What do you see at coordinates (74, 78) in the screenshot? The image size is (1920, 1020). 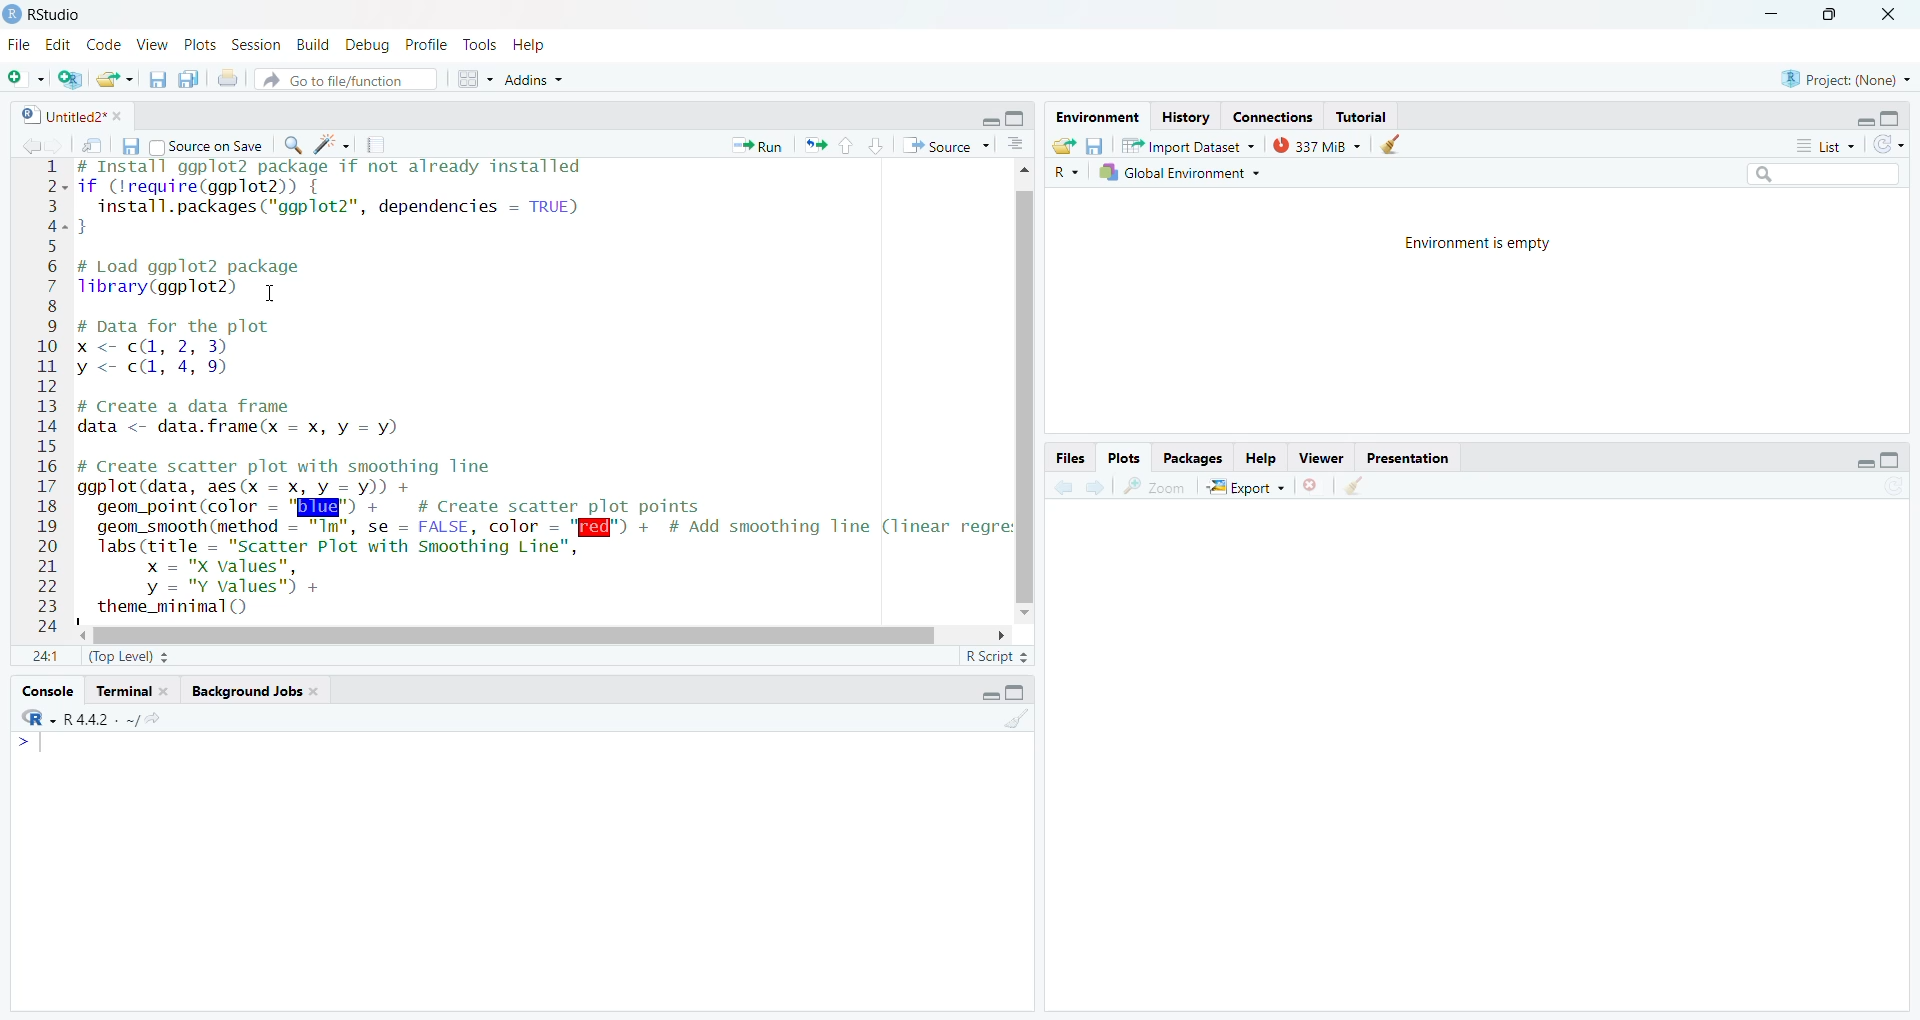 I see `create new project` at bounding box center [74, 78].